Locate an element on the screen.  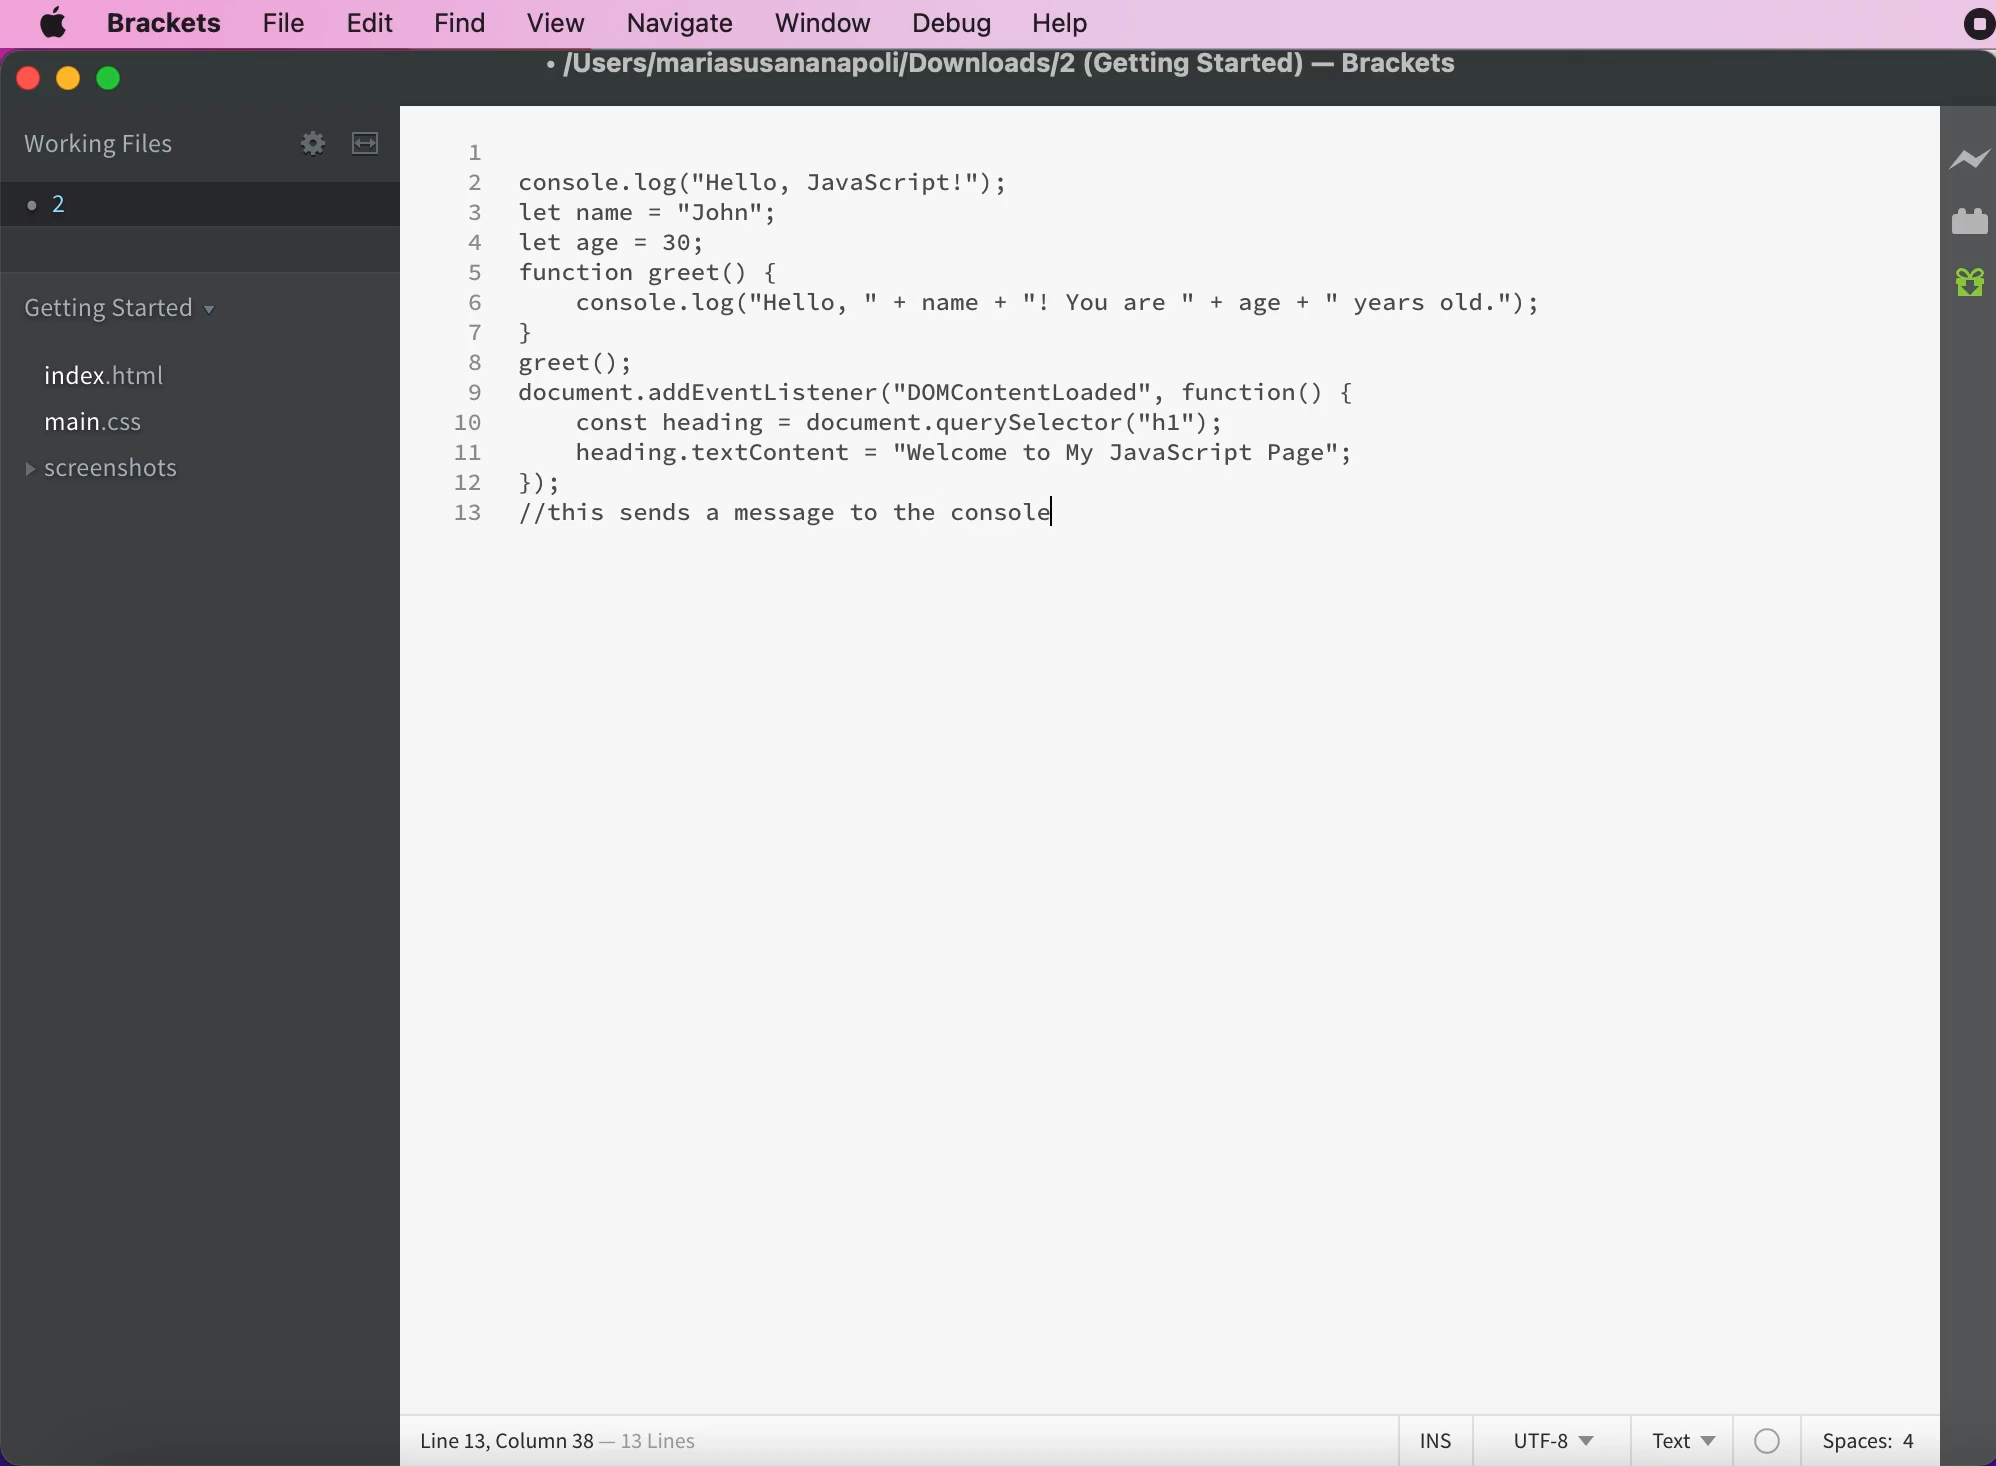
ins is located at coordinates (1431, 1436).